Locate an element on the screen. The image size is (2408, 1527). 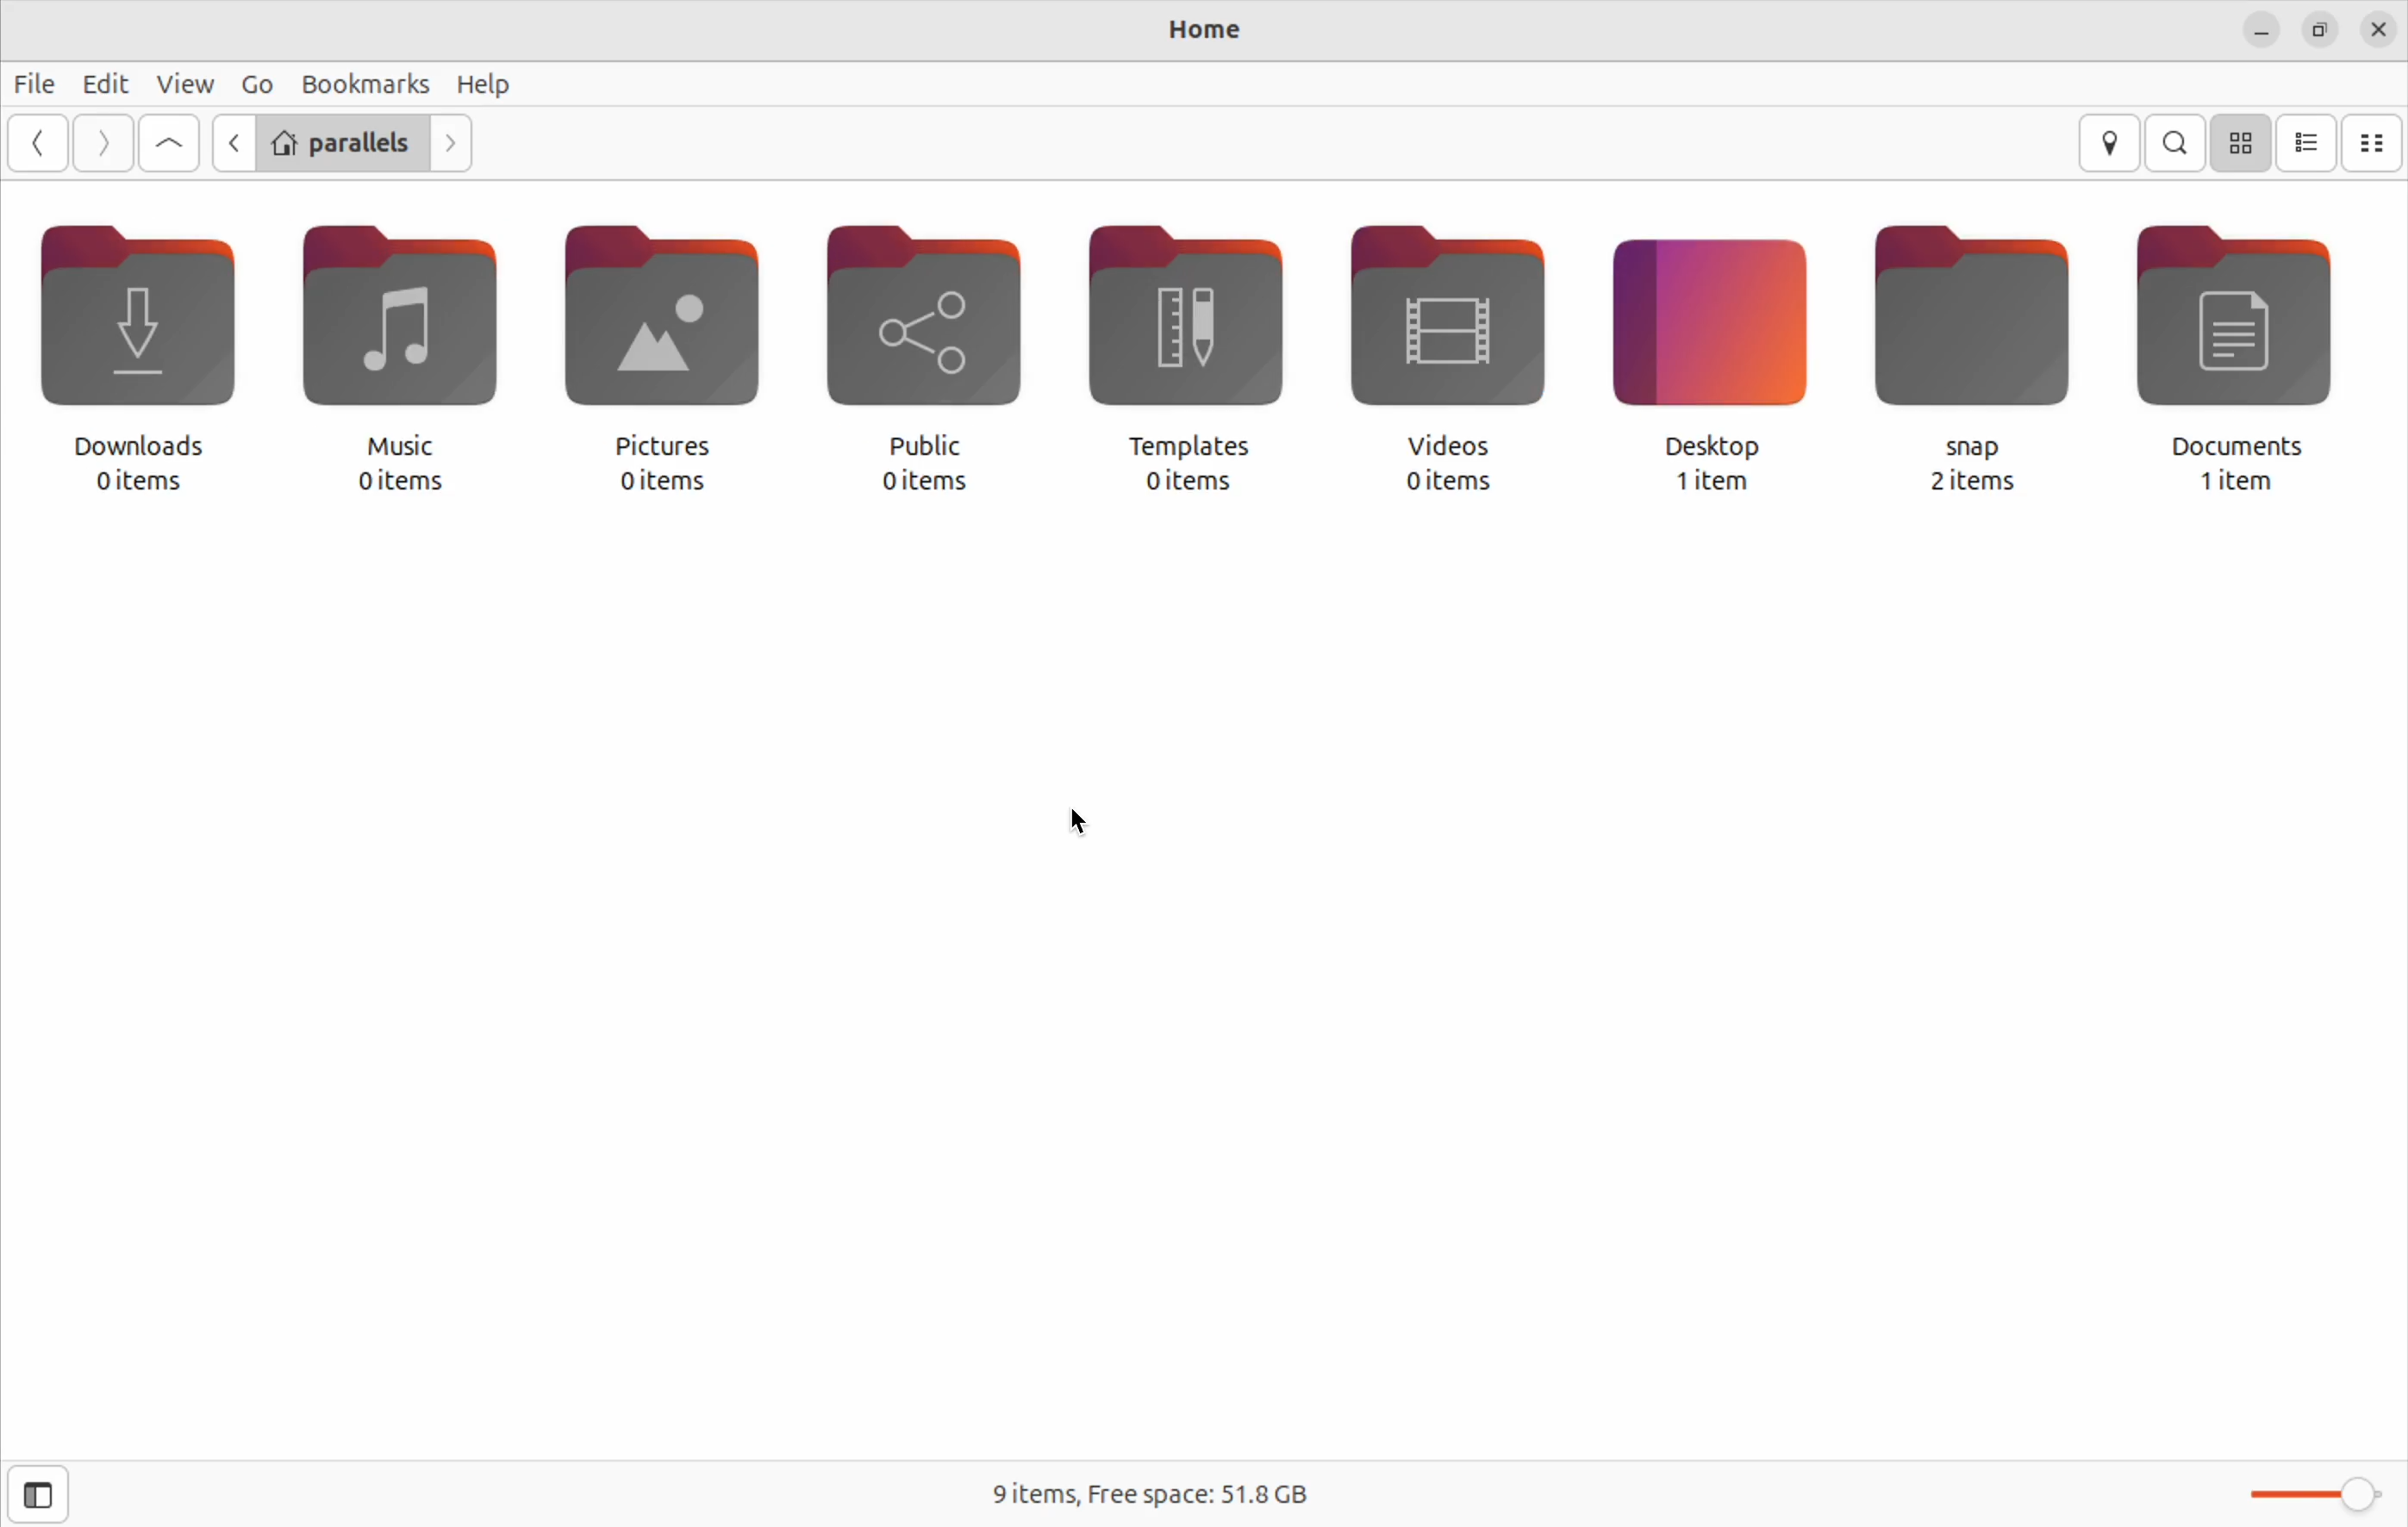
view is located at coordinates (186, 83).